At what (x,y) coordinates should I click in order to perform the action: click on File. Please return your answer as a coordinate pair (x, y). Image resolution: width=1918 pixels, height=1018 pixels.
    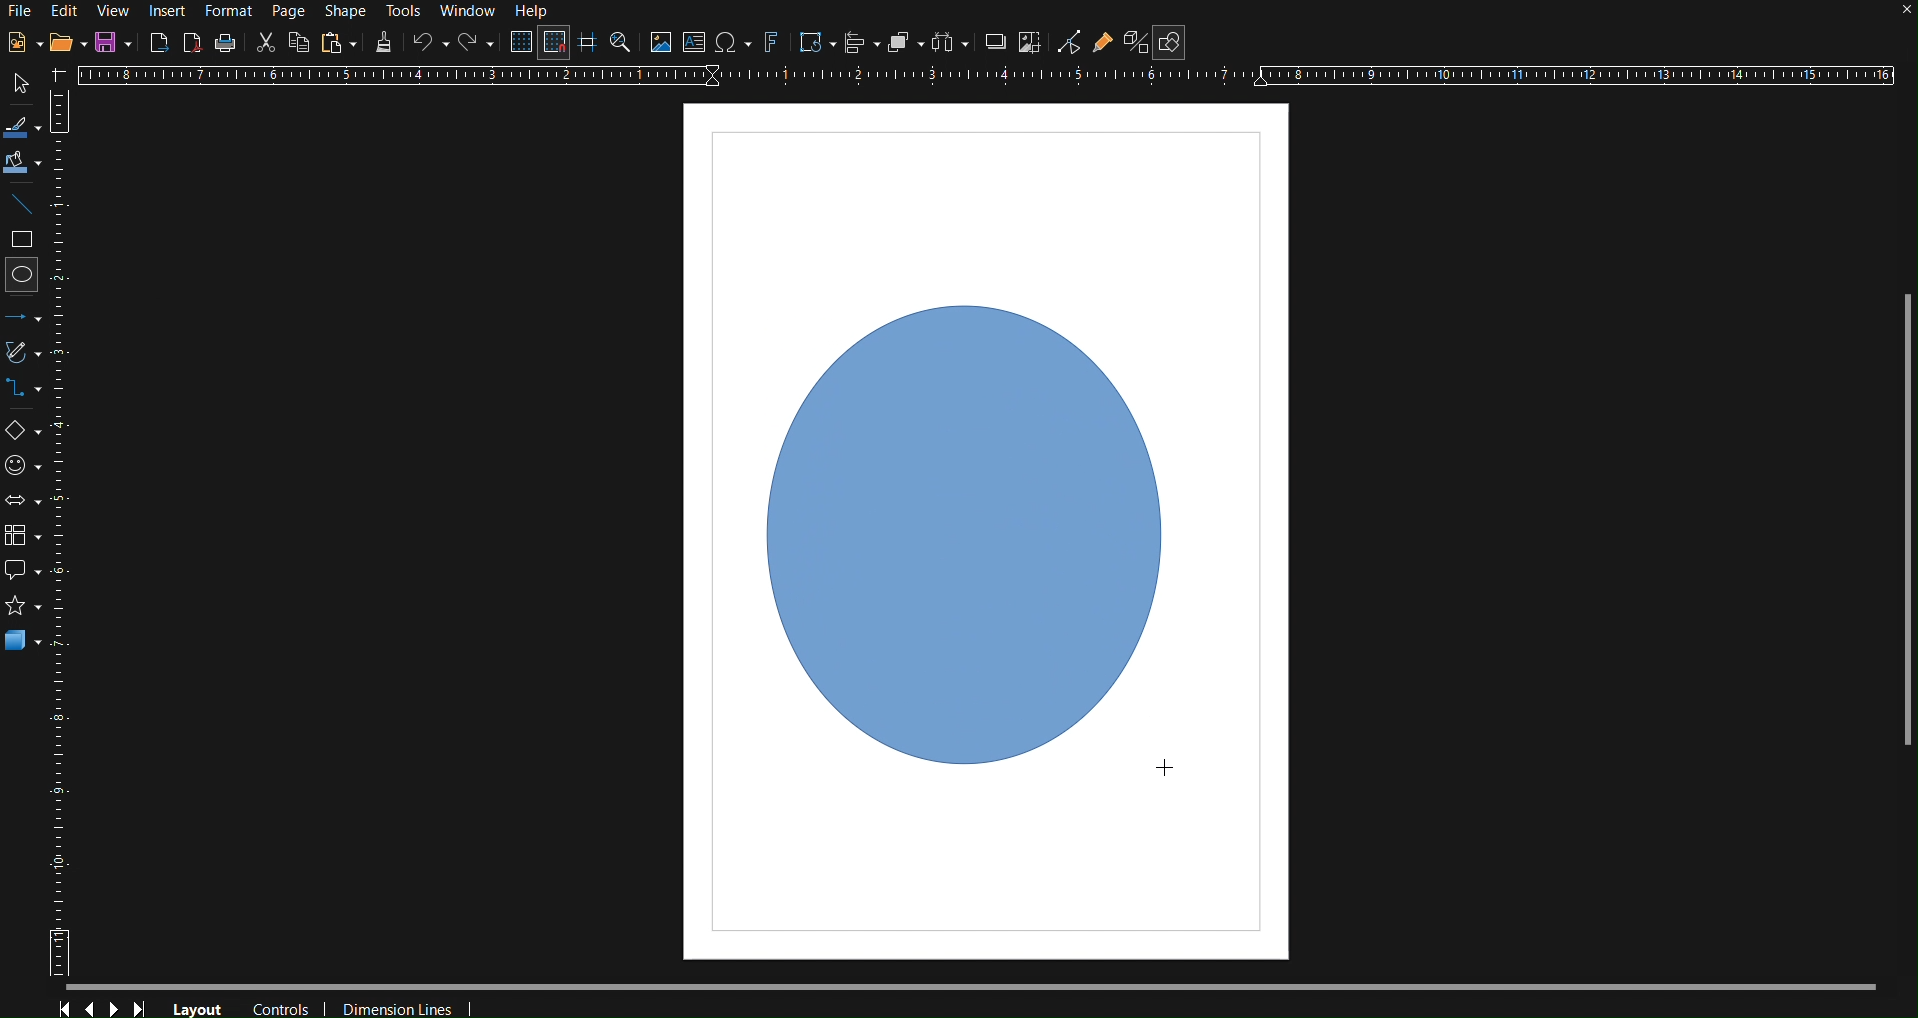
    Looking at the image, I should click on (19, 13).